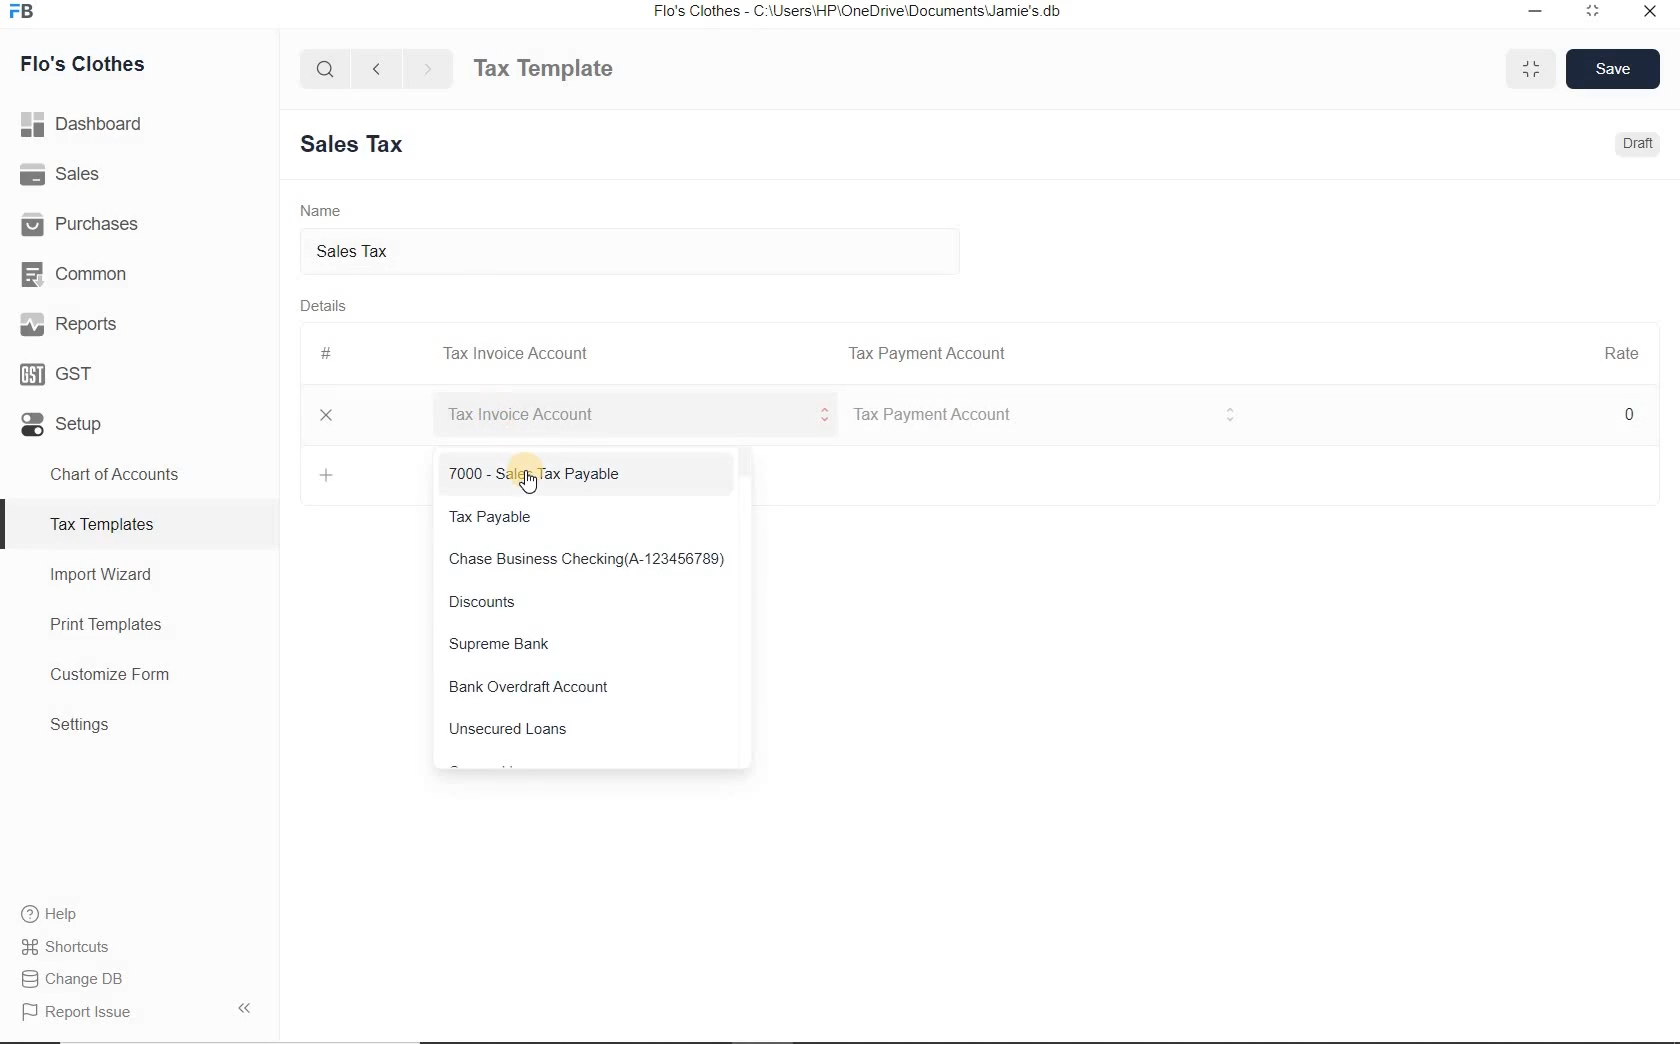  I want to click on Tax Template, so click(543, 68).